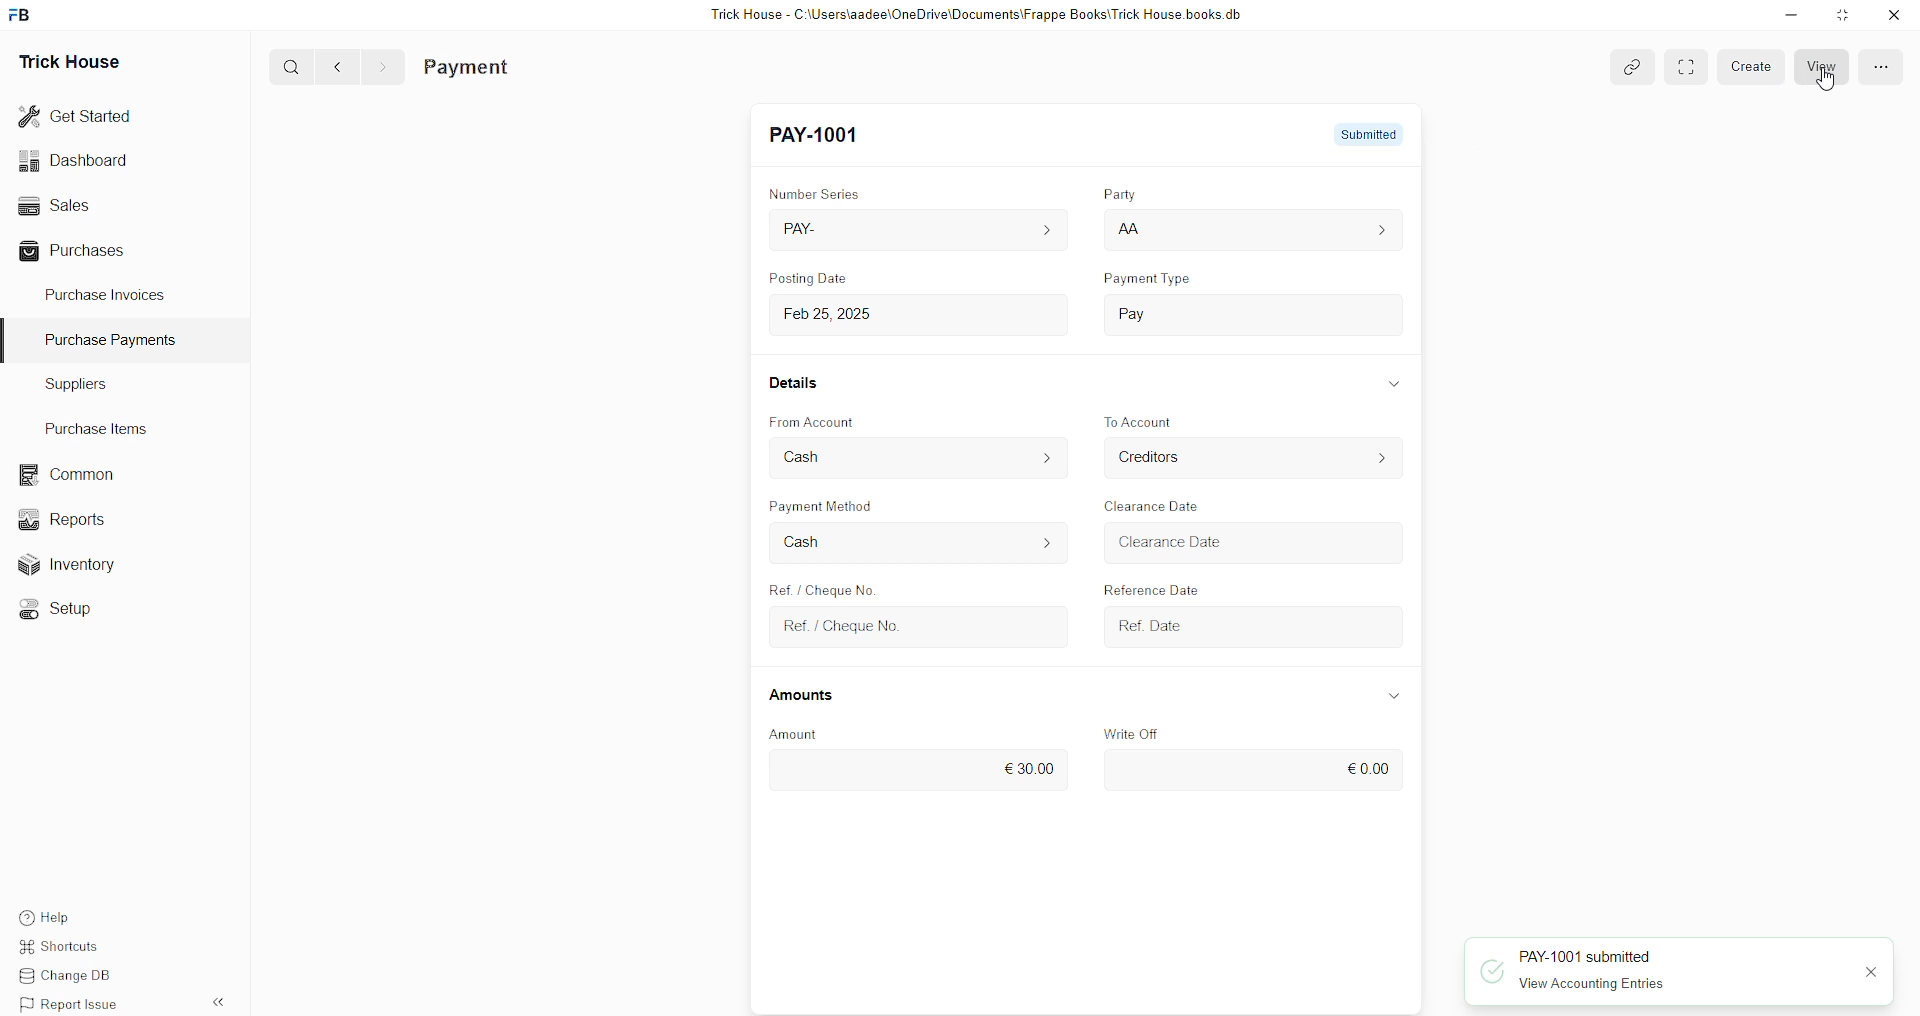 Image resolution: width=1920 pixels, height=1016 pixels. What do you see at coordinates (1149, 731) in the screenshot?
I see `Write Off` at bounding box center [1149, 731].